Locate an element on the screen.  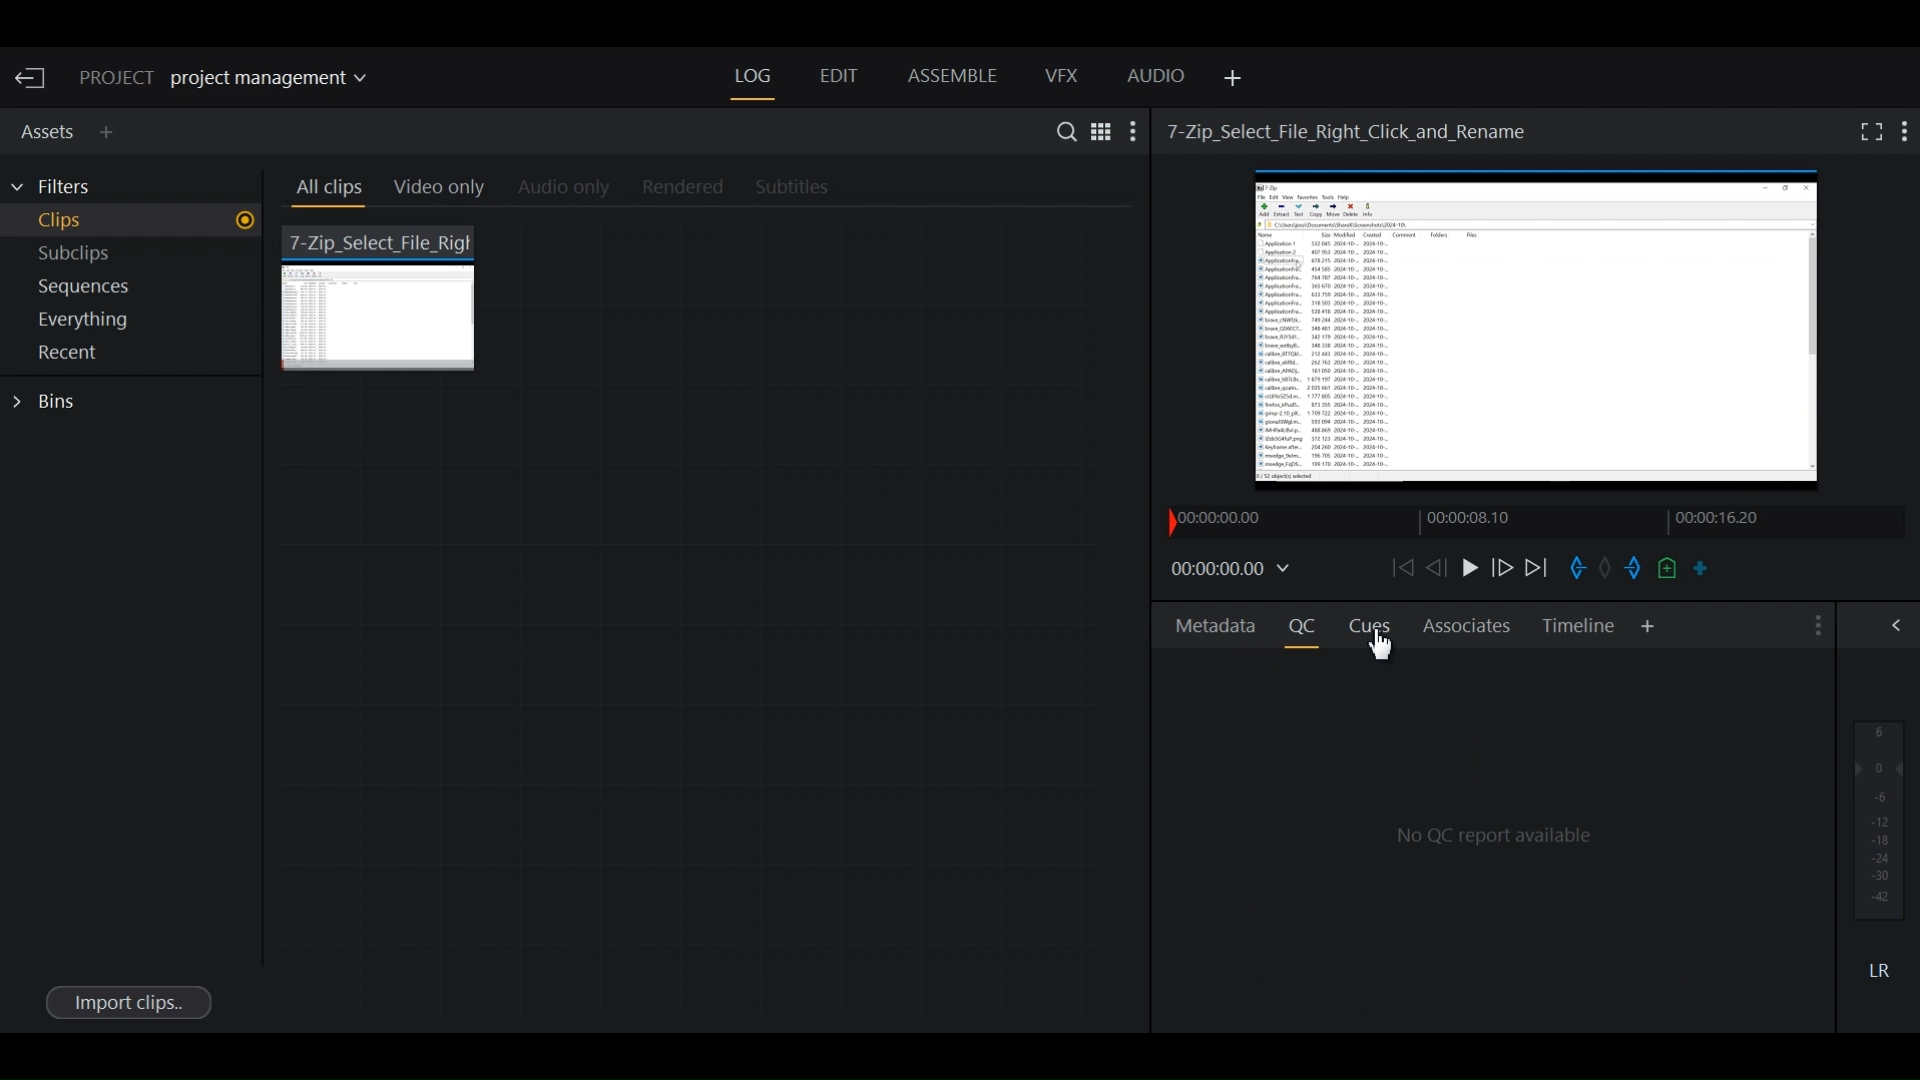
Play is located at coordinates (1468, 567).